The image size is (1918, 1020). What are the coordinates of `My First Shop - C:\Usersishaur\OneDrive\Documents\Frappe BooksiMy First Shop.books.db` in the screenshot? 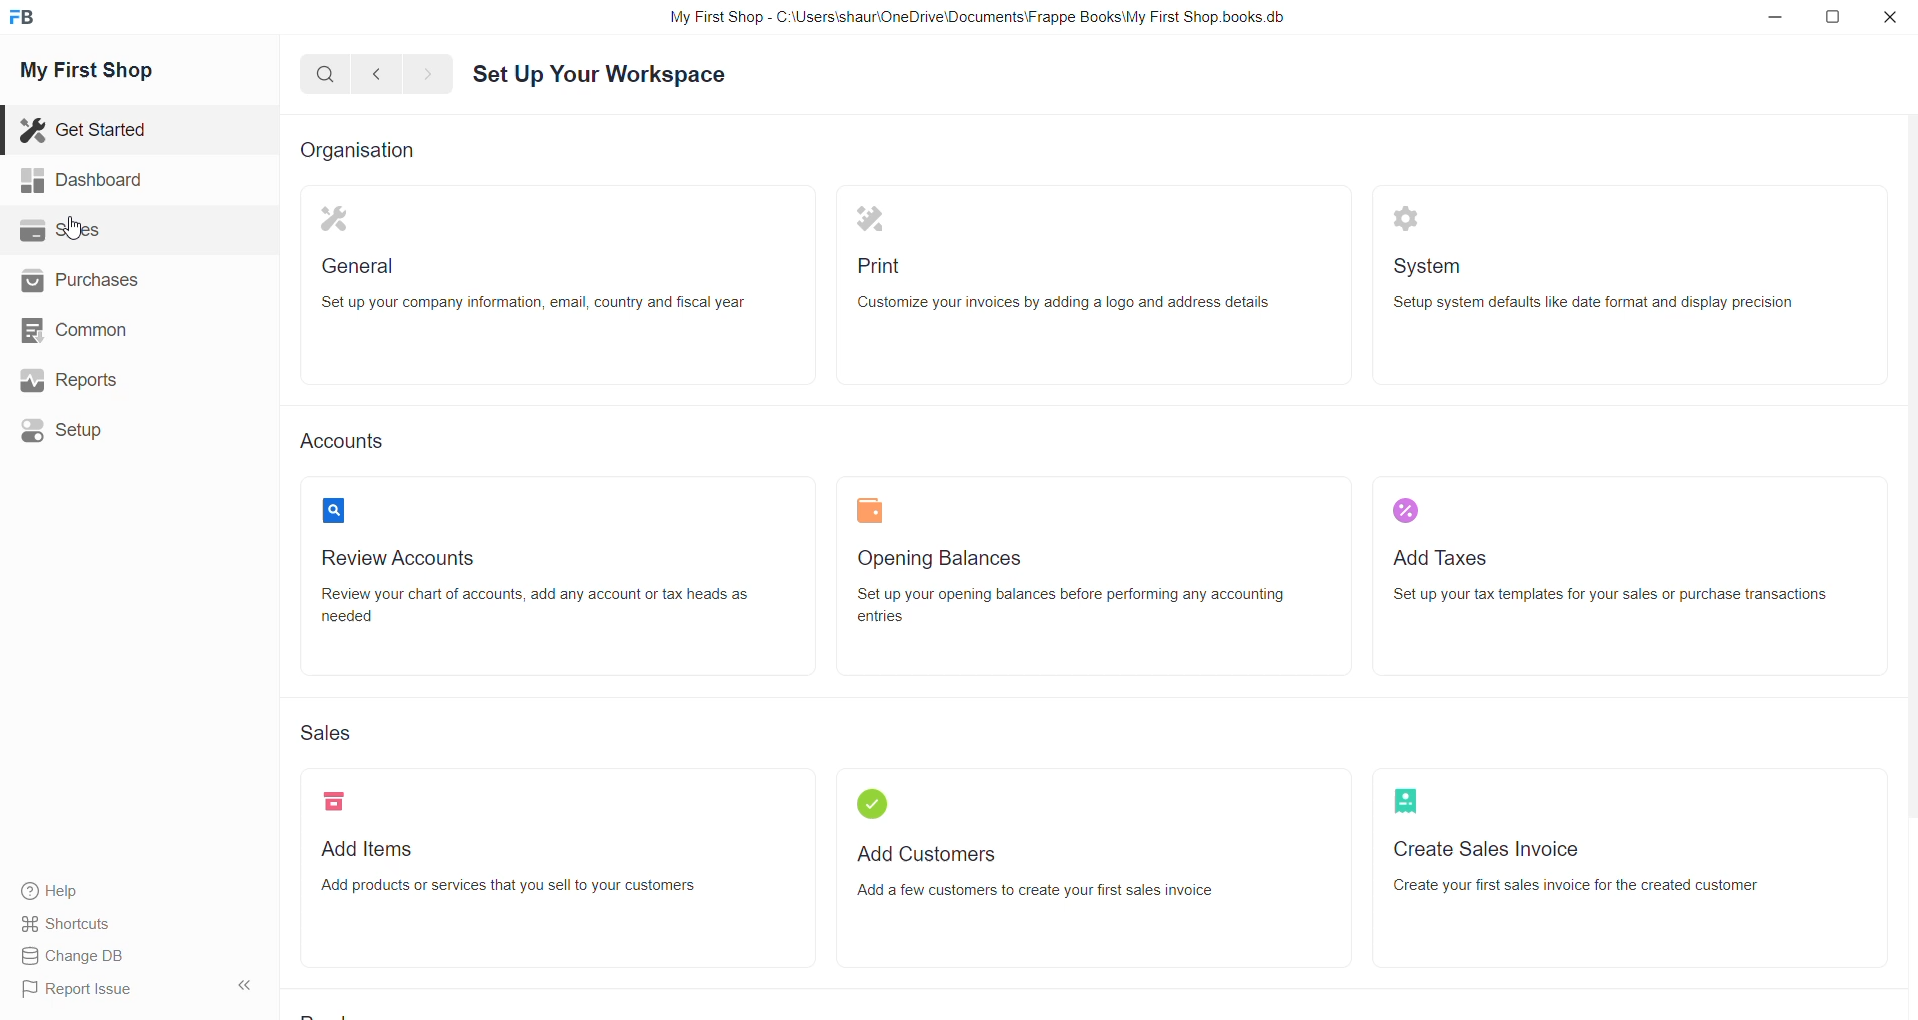 It's located at (975, 17).